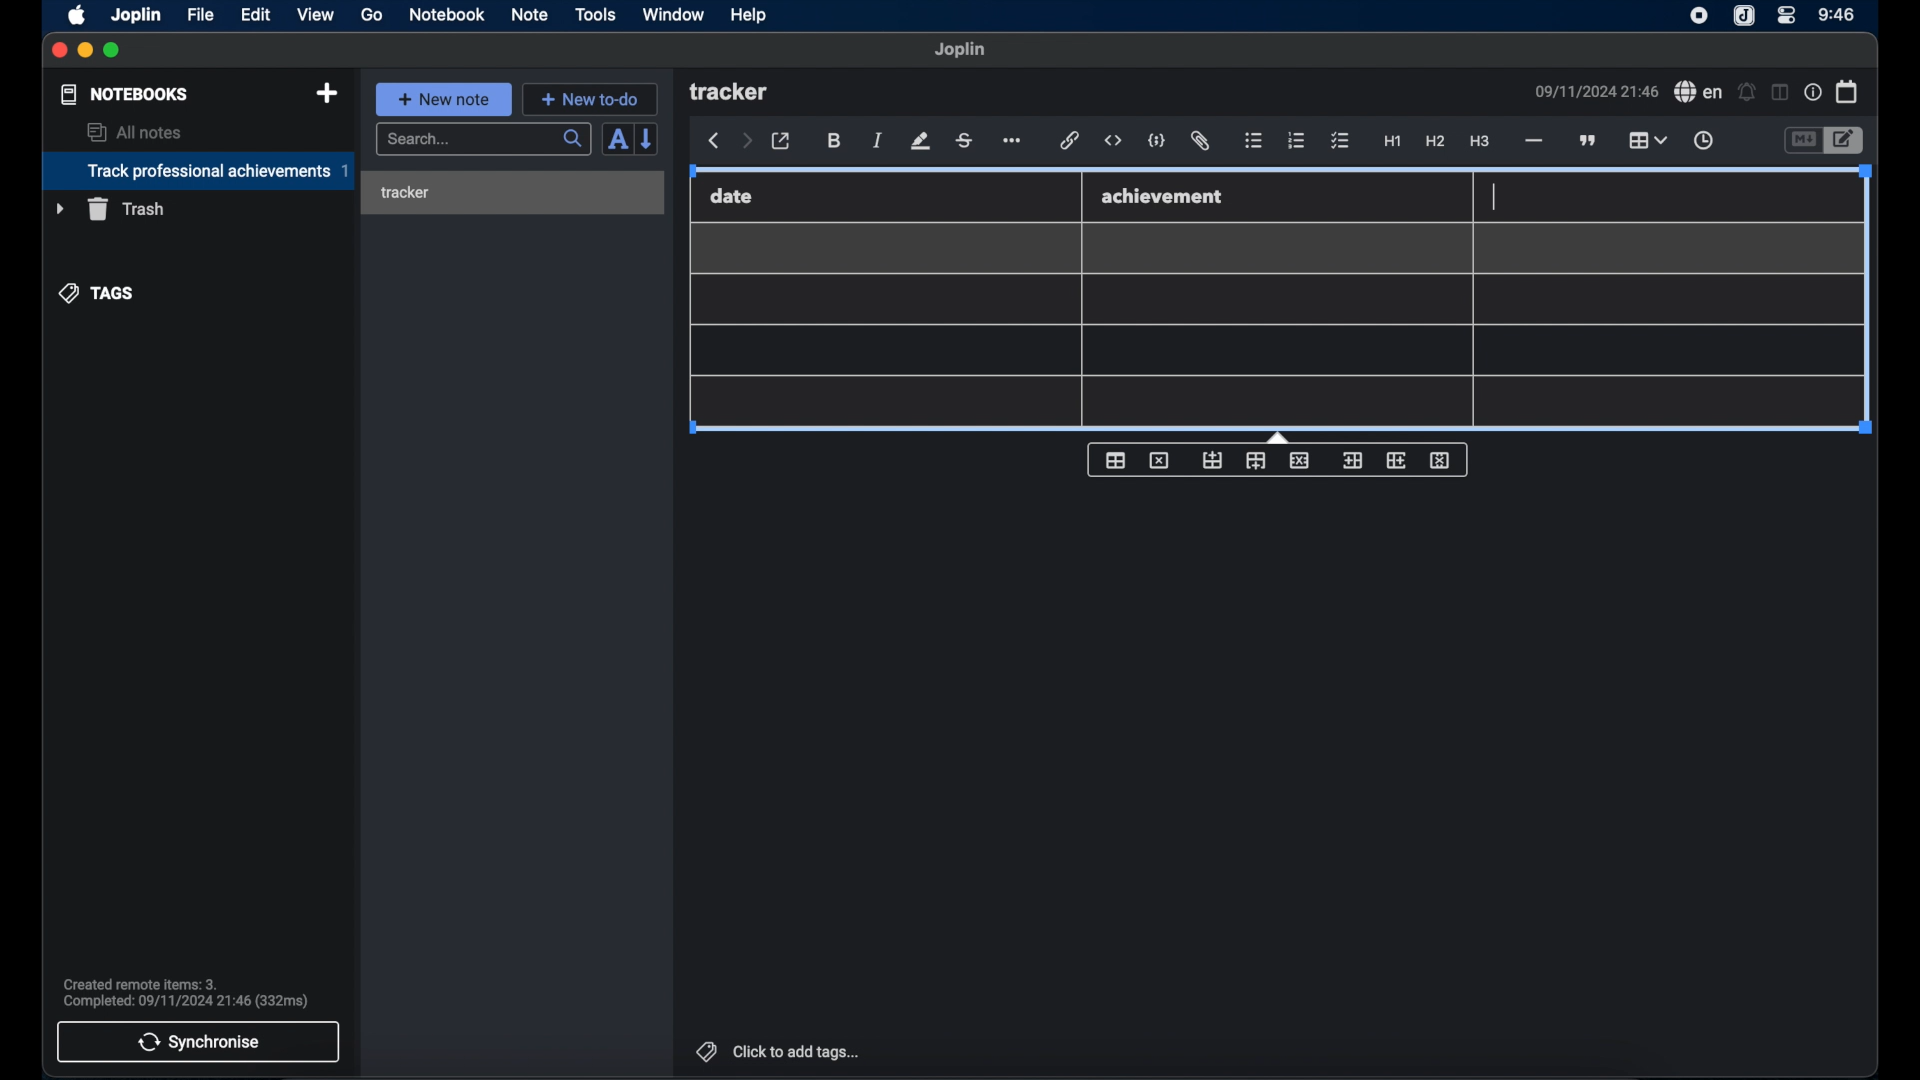  I want to click on italic, so click(878, 142).